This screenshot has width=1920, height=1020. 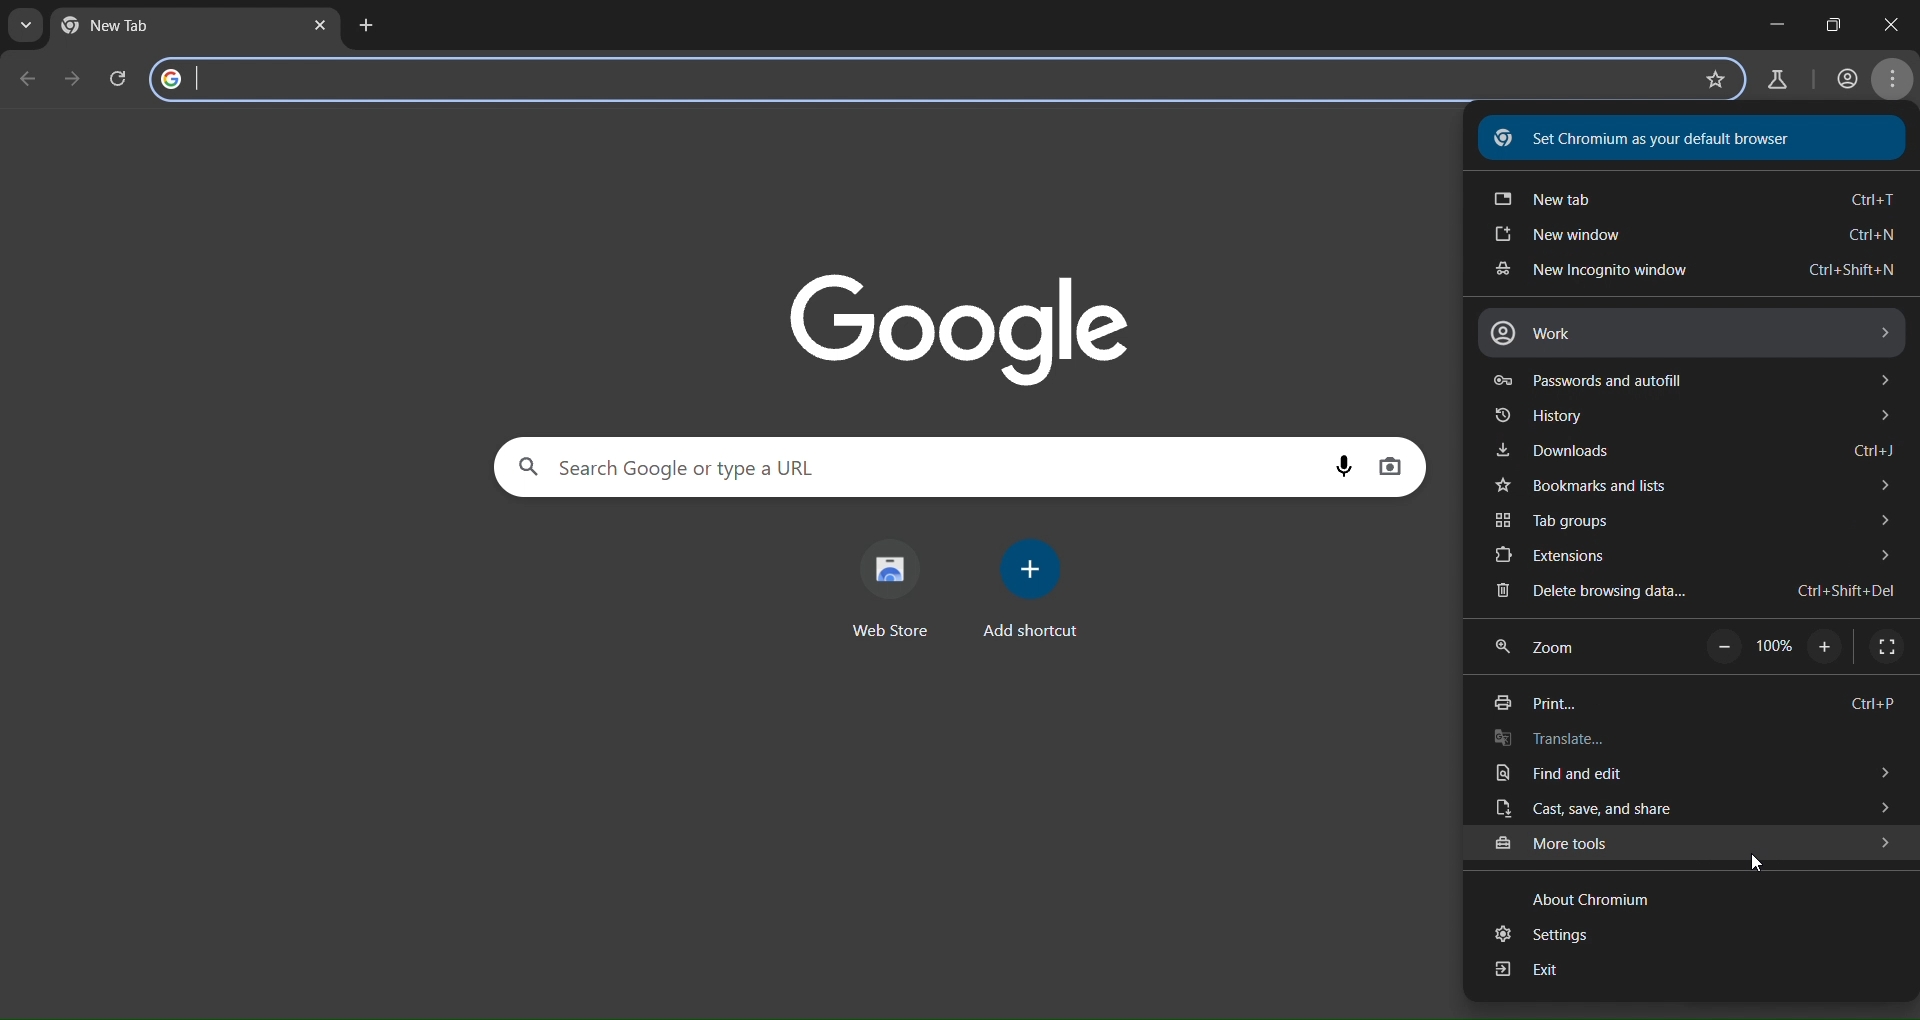 What do you see at coordinates (1676, 138) in the screenshot?
I see `Set Chromium as your default browser` at bounding box center [1676, 138].